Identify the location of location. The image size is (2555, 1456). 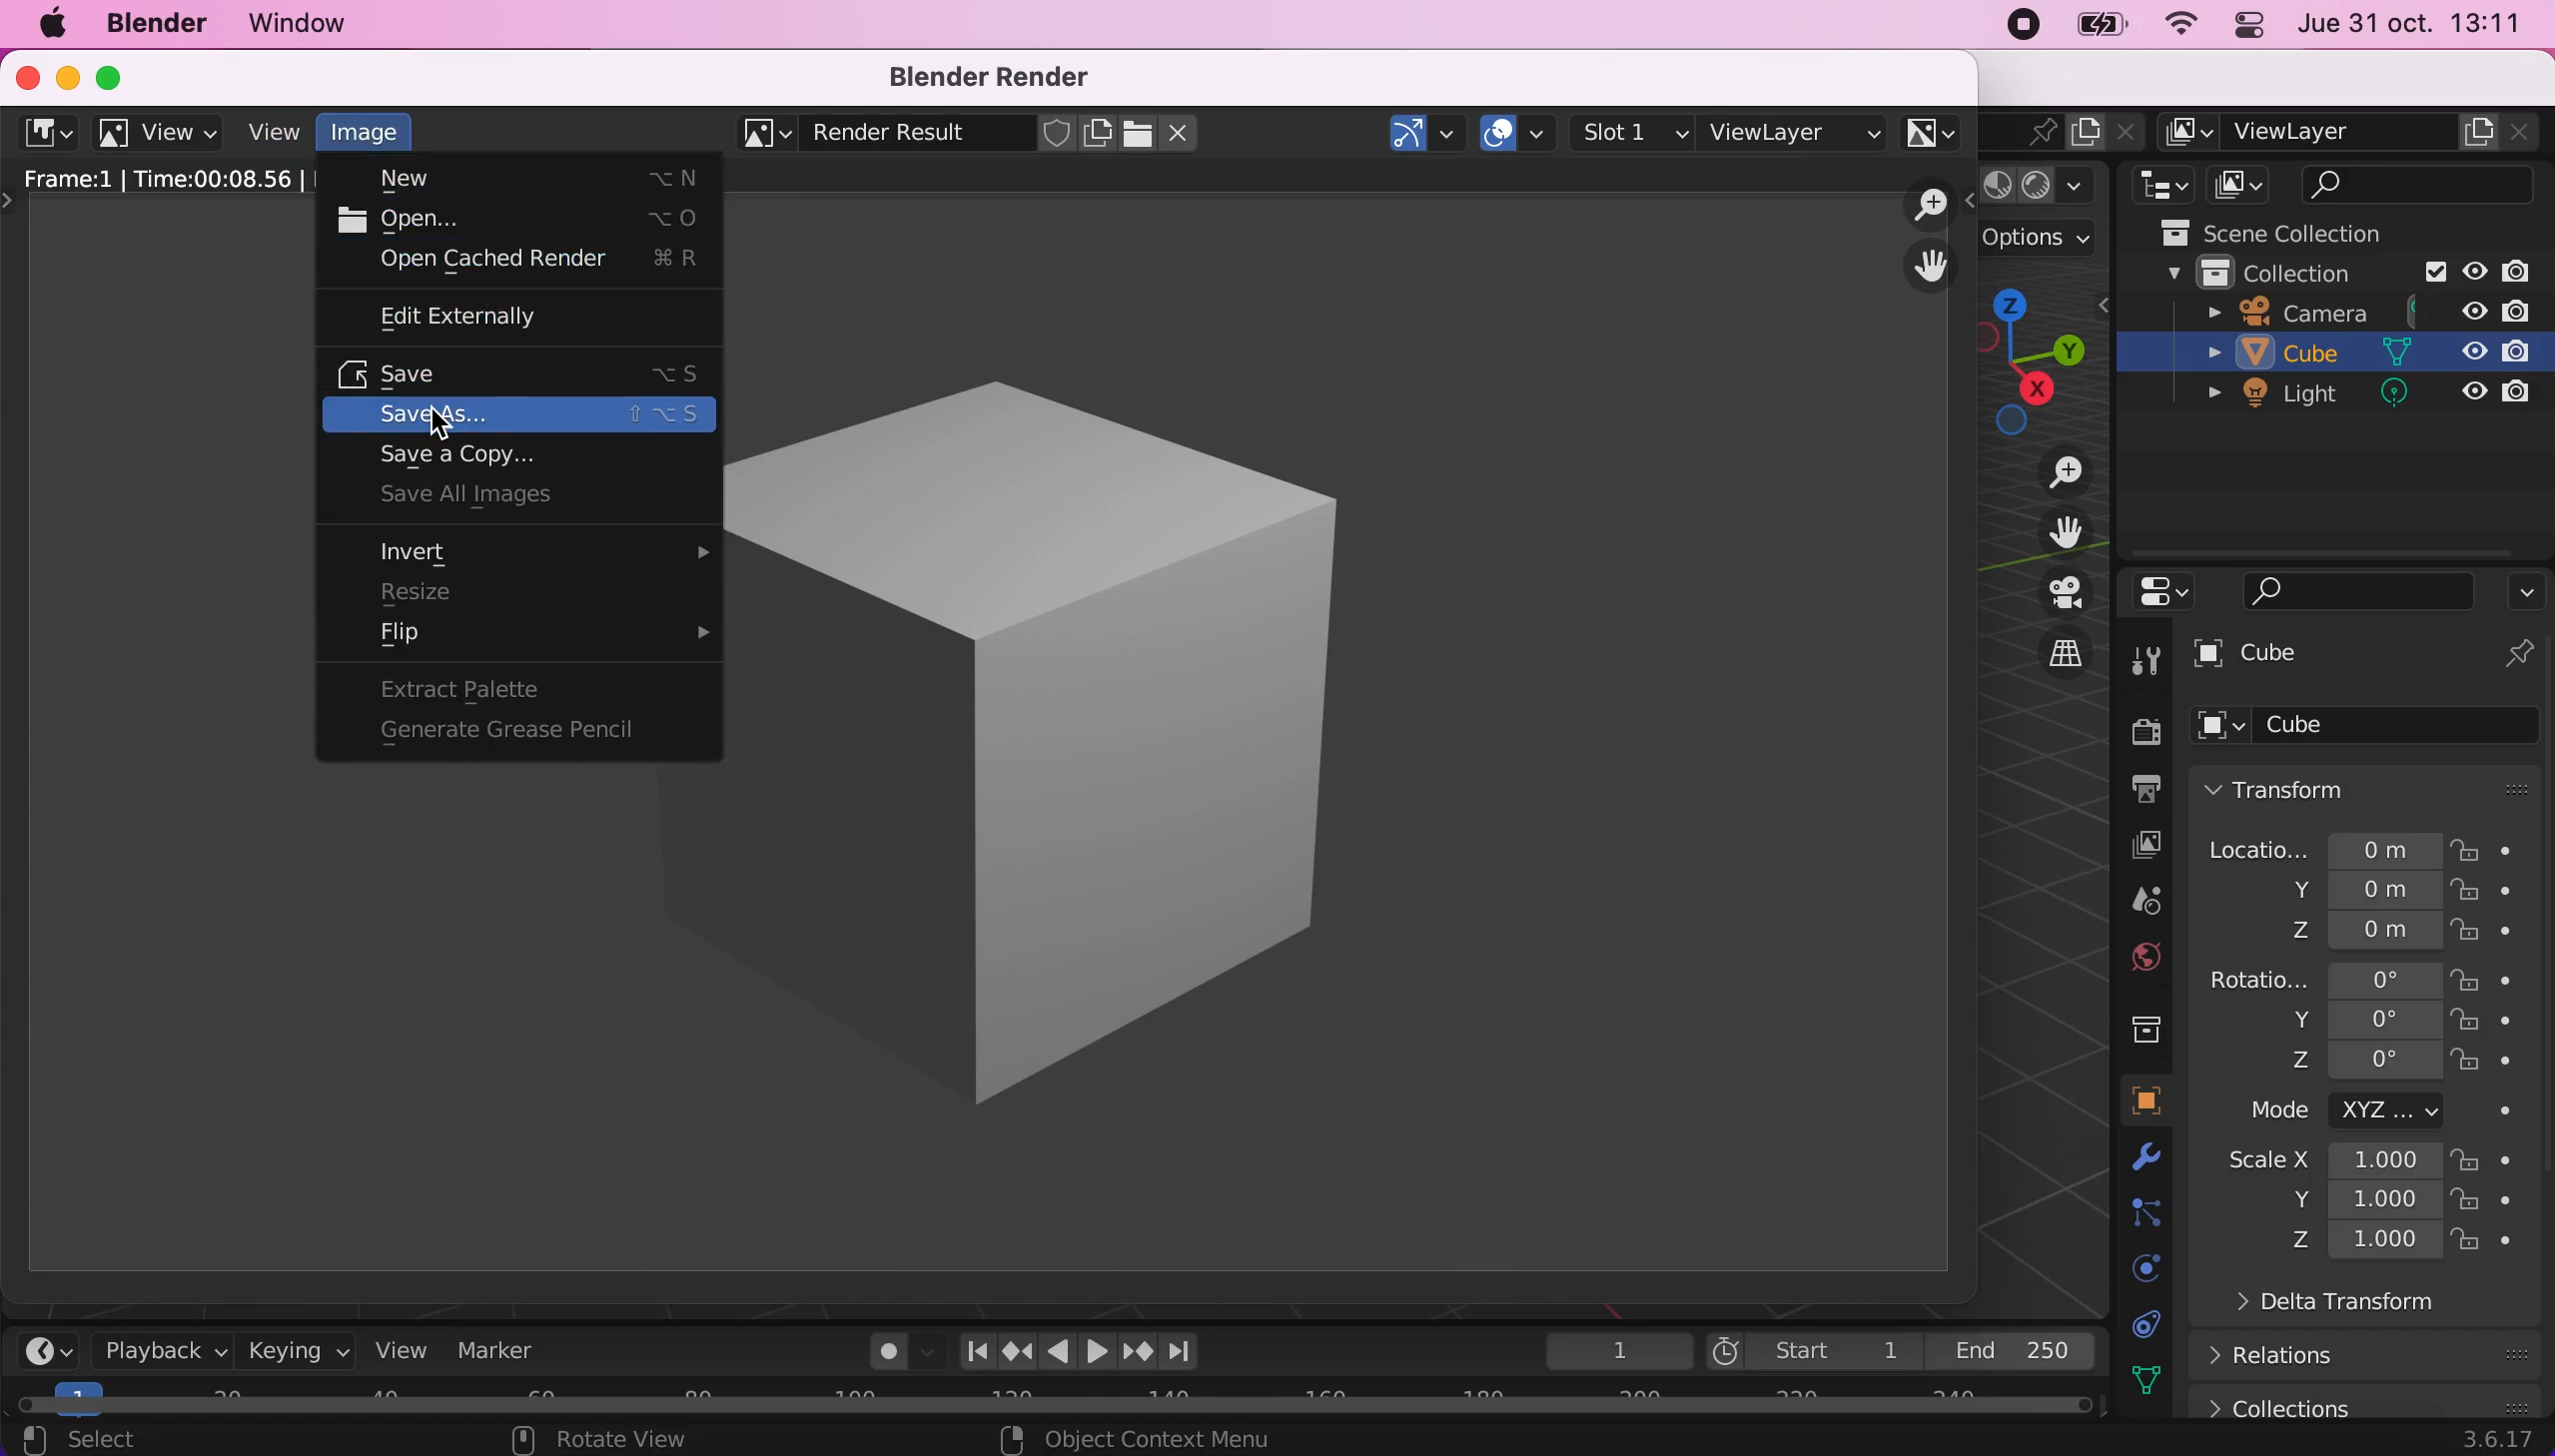
(2323, 844).